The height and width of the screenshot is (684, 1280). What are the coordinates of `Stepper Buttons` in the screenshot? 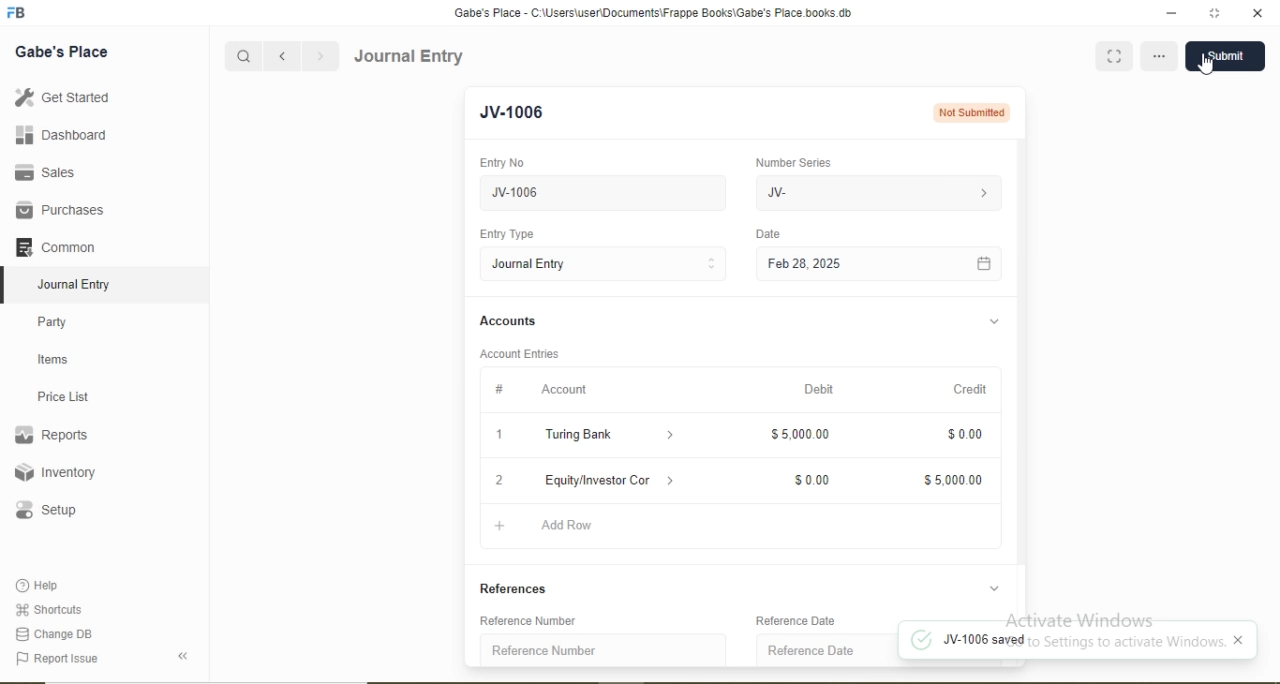 It's located at (712, 264).